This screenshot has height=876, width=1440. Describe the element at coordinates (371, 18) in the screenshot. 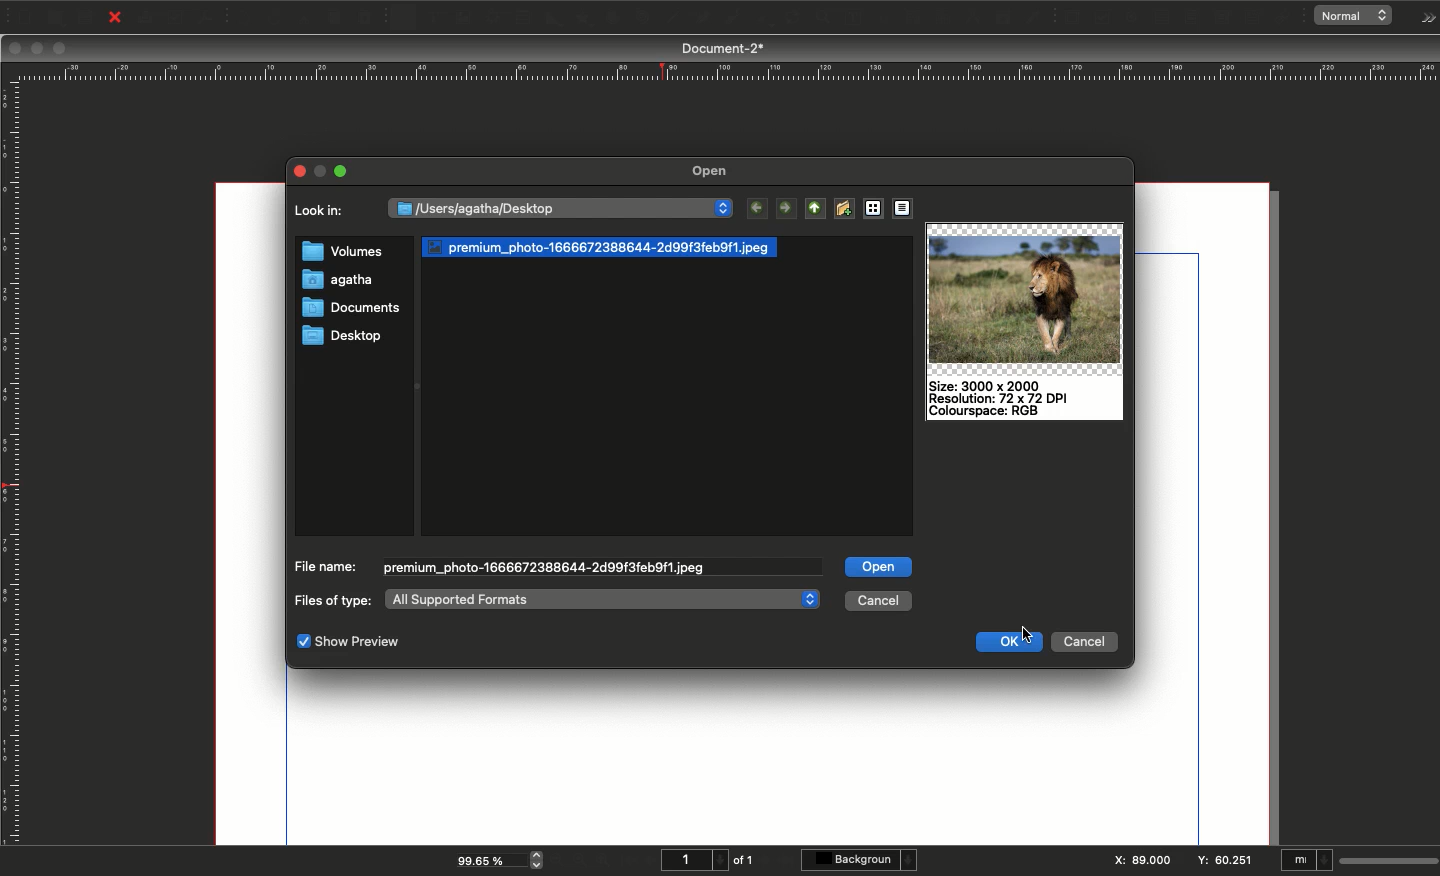

I see `Paste` at that location.